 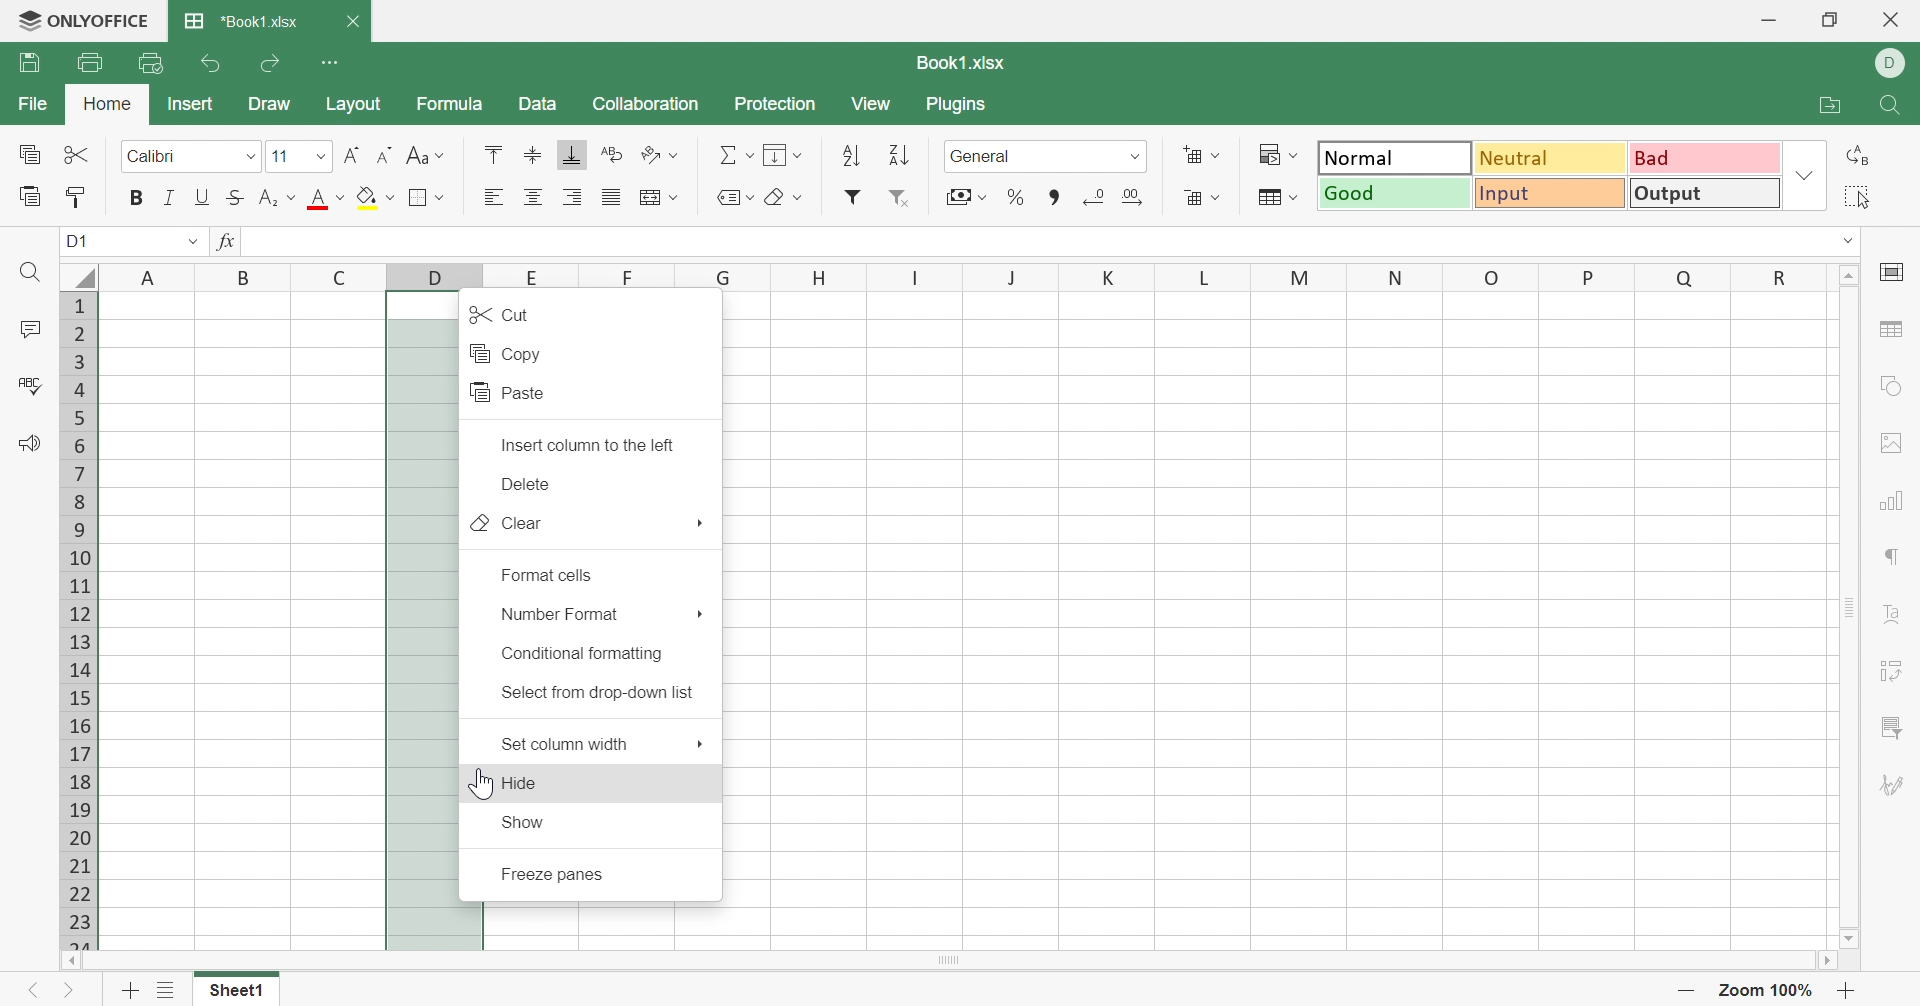 What do you see at coordinates (1054, 195) in the screenshot?
I see `Comma style` at bounding box center [1054, 195].